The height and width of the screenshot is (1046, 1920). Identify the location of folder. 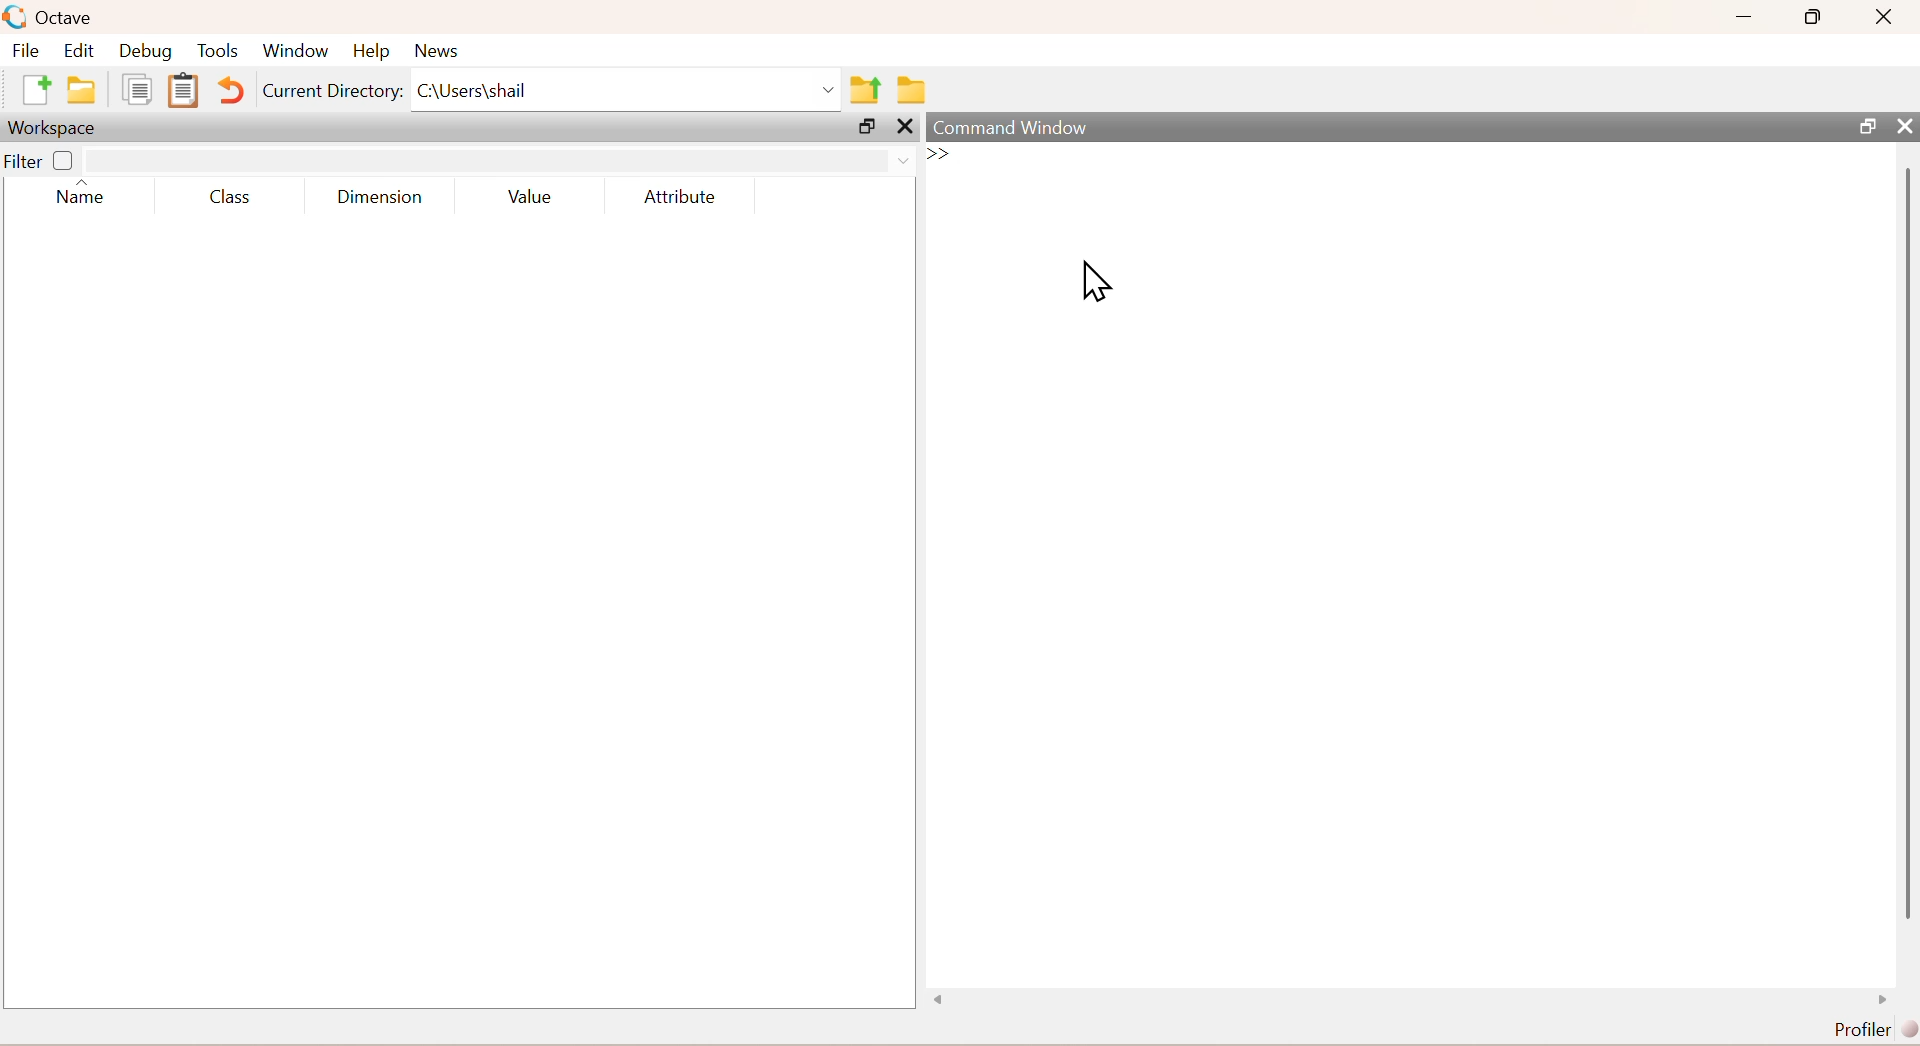
(914, 90).